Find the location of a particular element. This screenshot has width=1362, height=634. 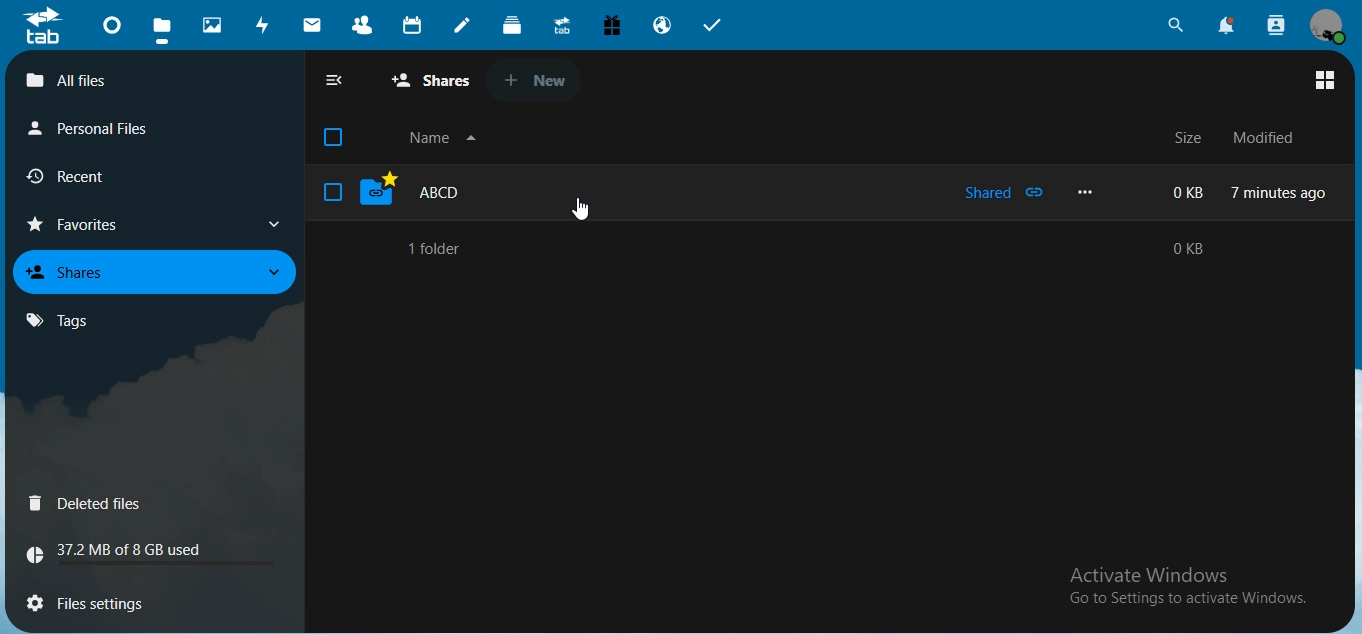

activity is located at coordinates (265, 27).